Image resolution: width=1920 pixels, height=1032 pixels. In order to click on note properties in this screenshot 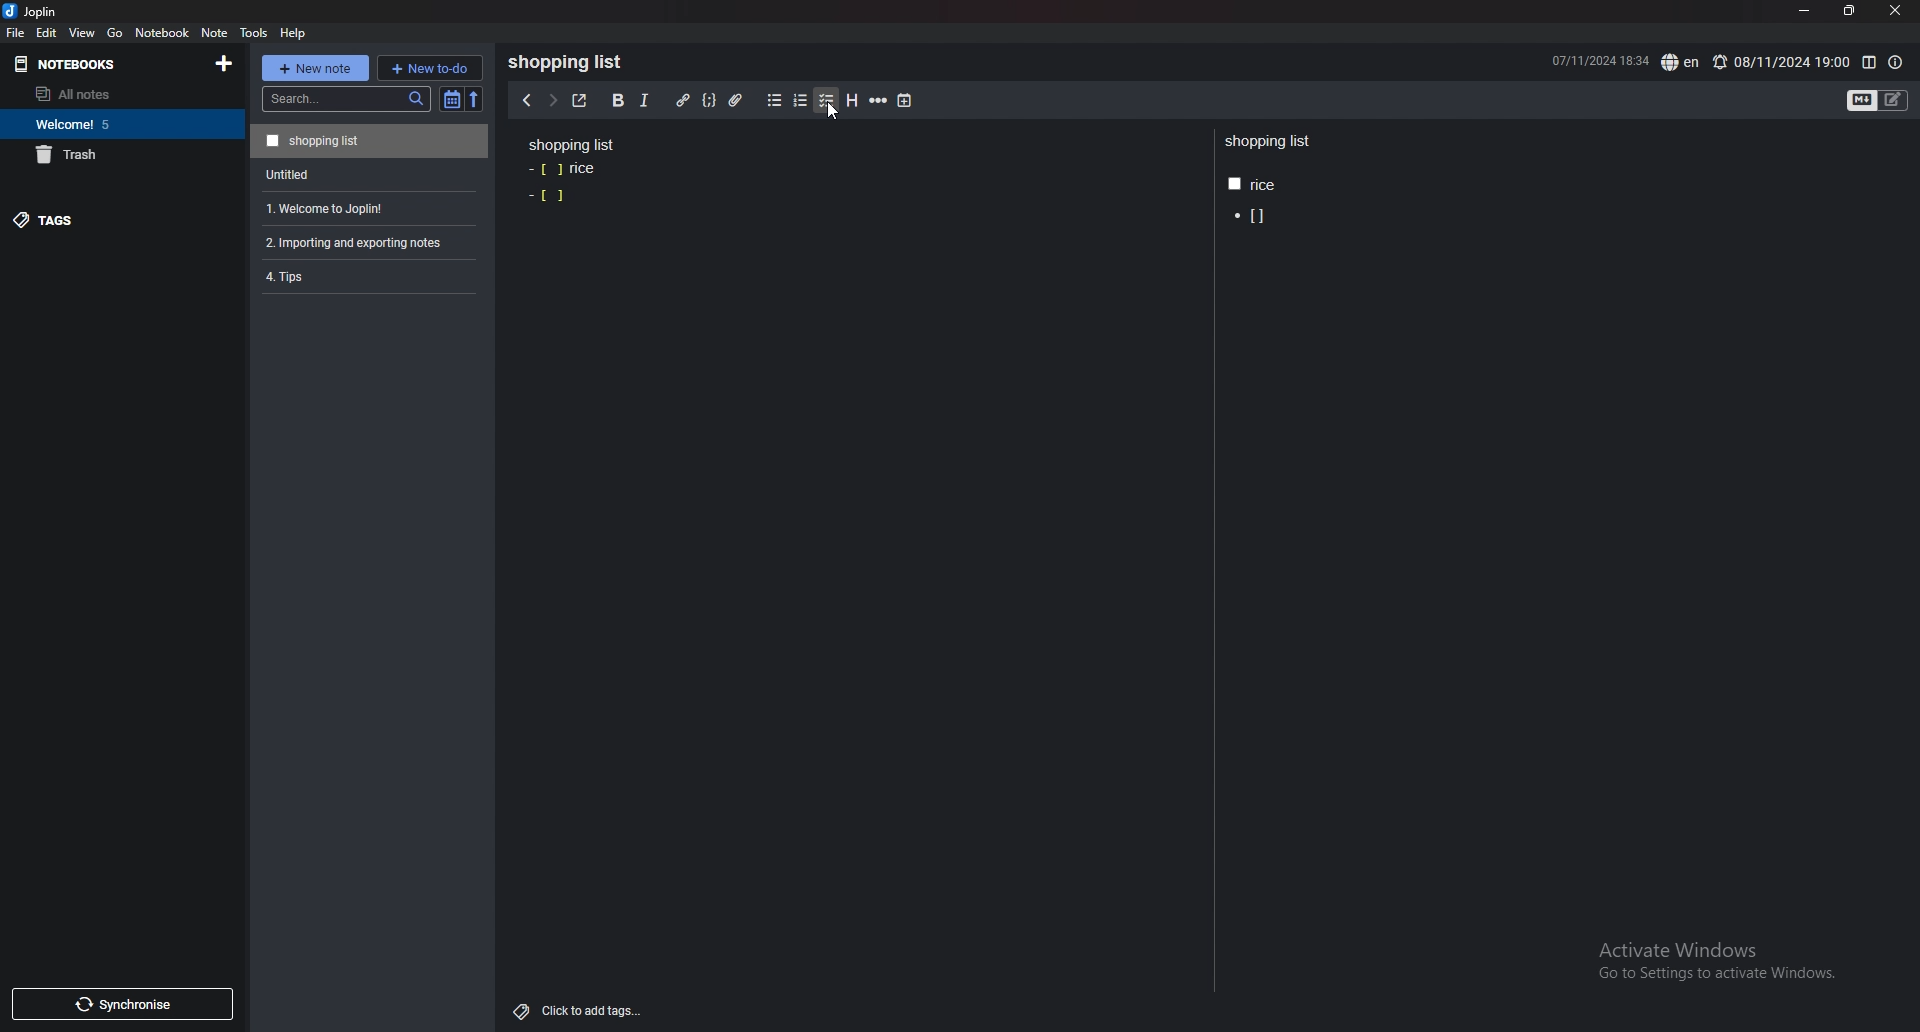, I will do `click(1895, 63)`.